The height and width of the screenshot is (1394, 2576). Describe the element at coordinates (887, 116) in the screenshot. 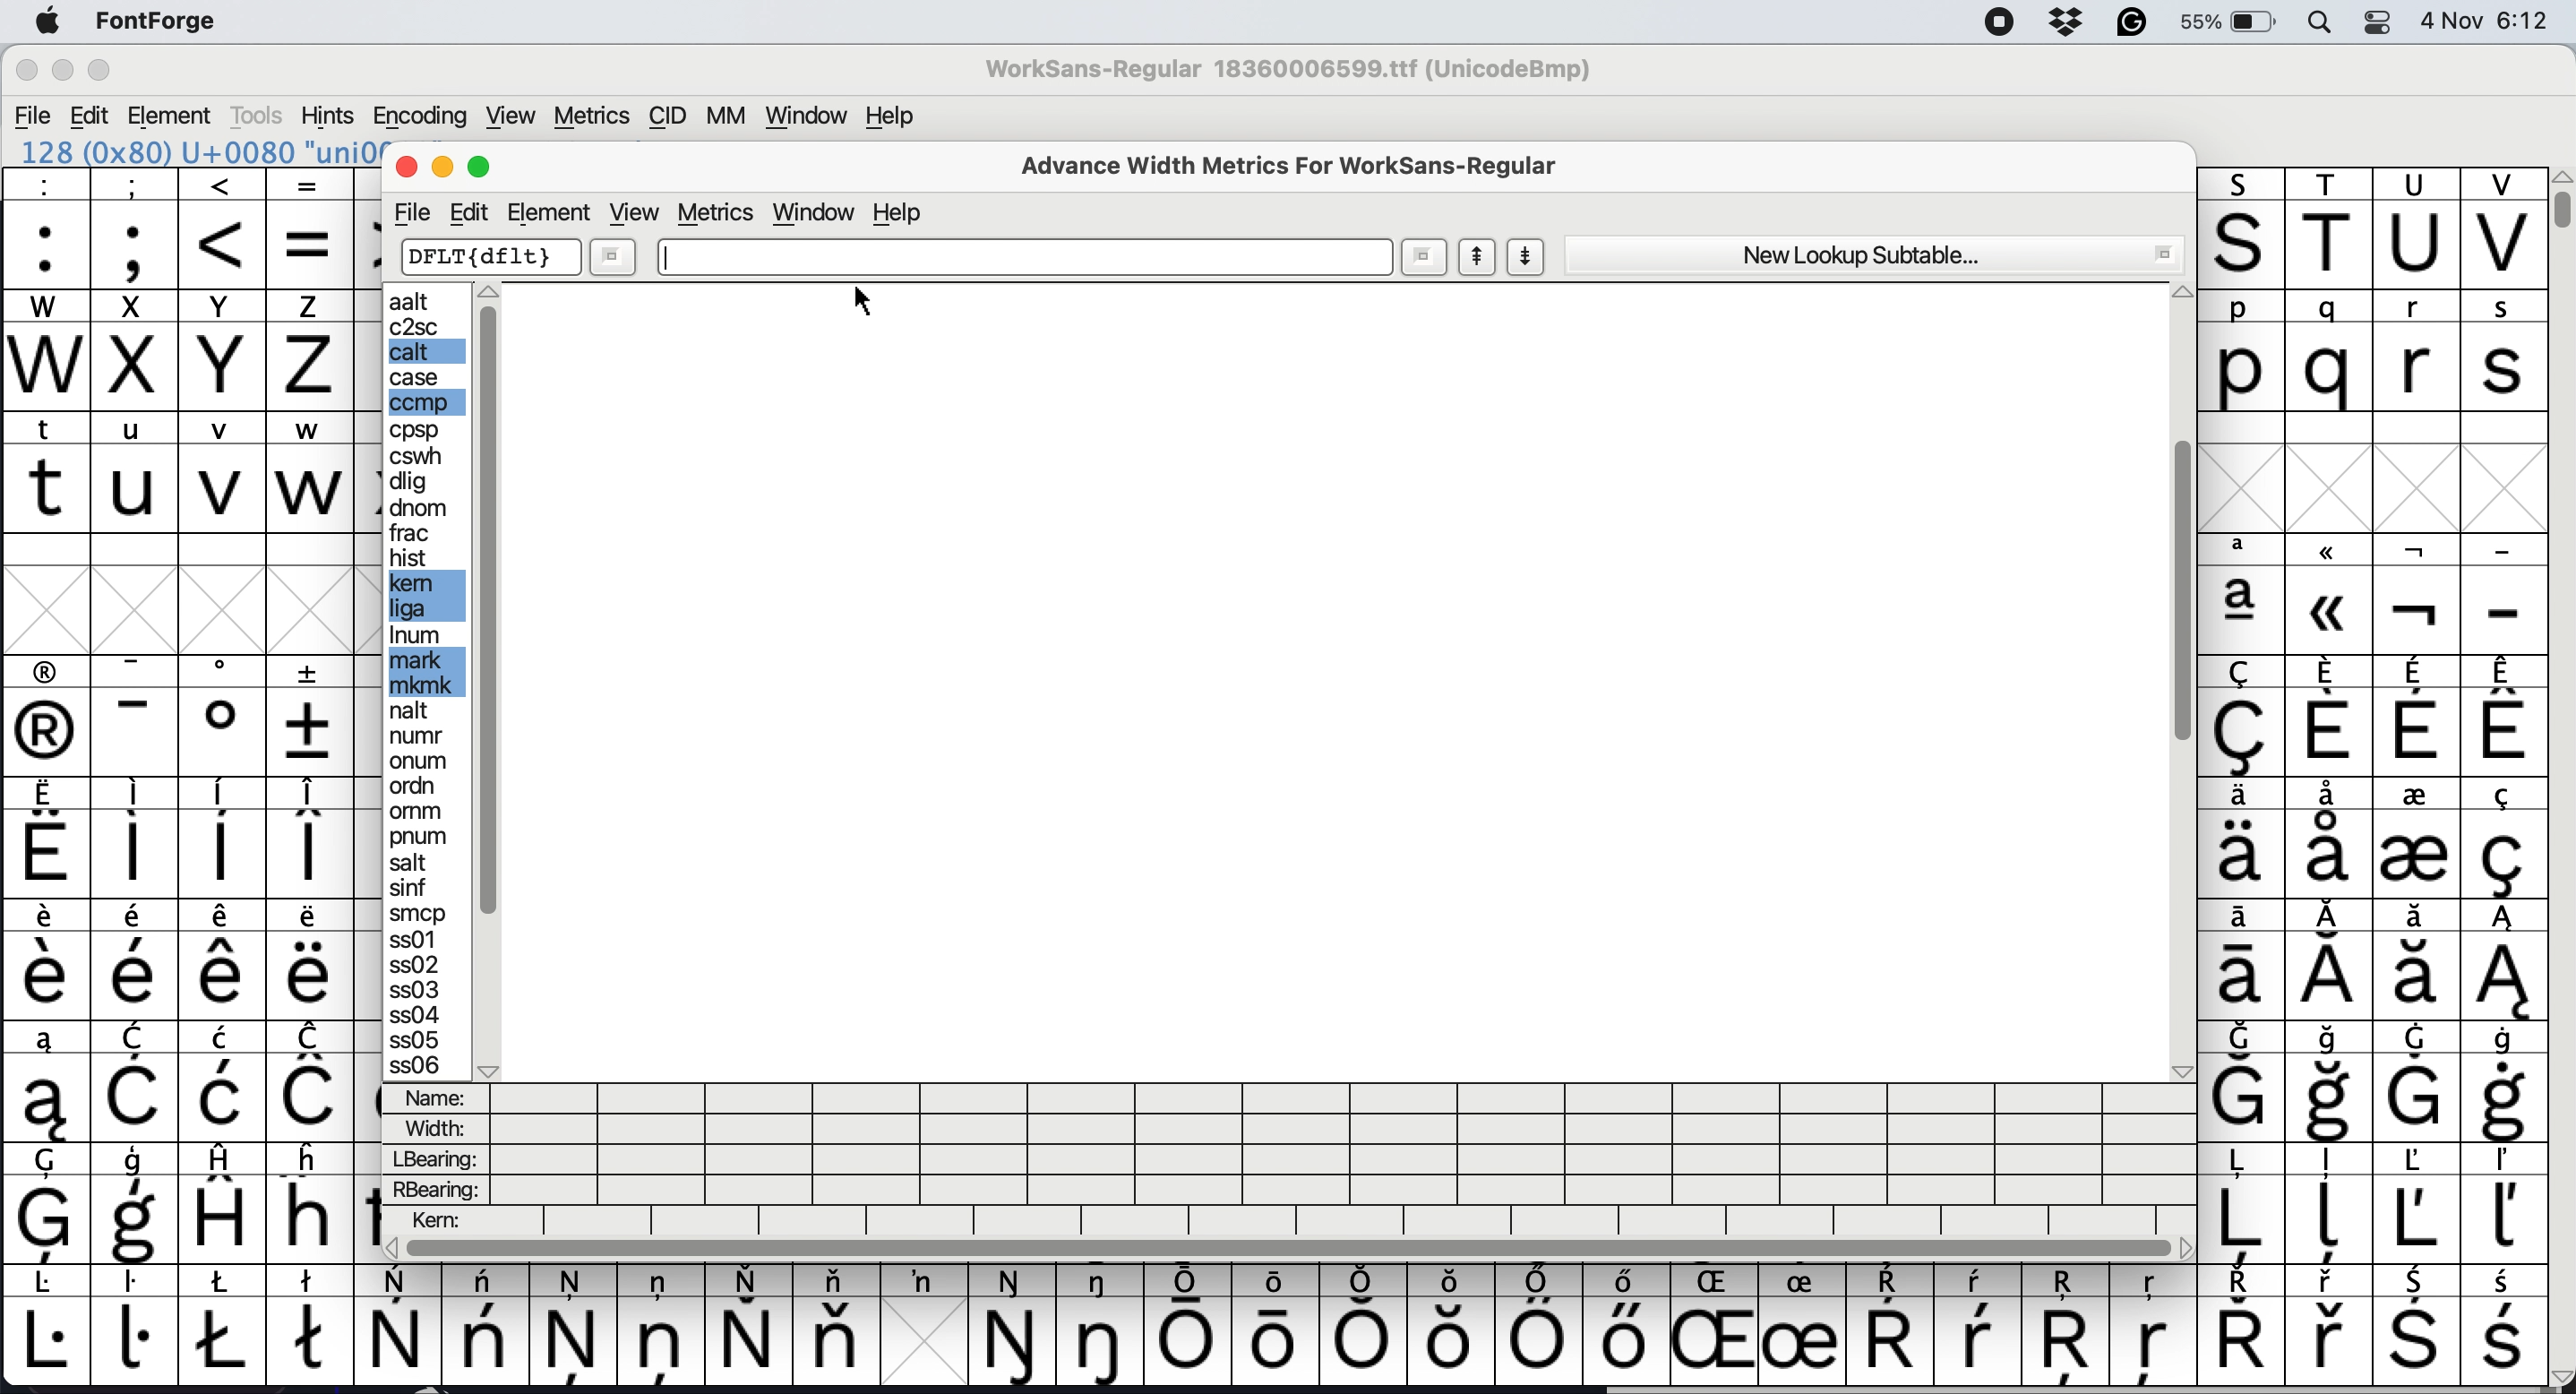

I see `Help` at that location.